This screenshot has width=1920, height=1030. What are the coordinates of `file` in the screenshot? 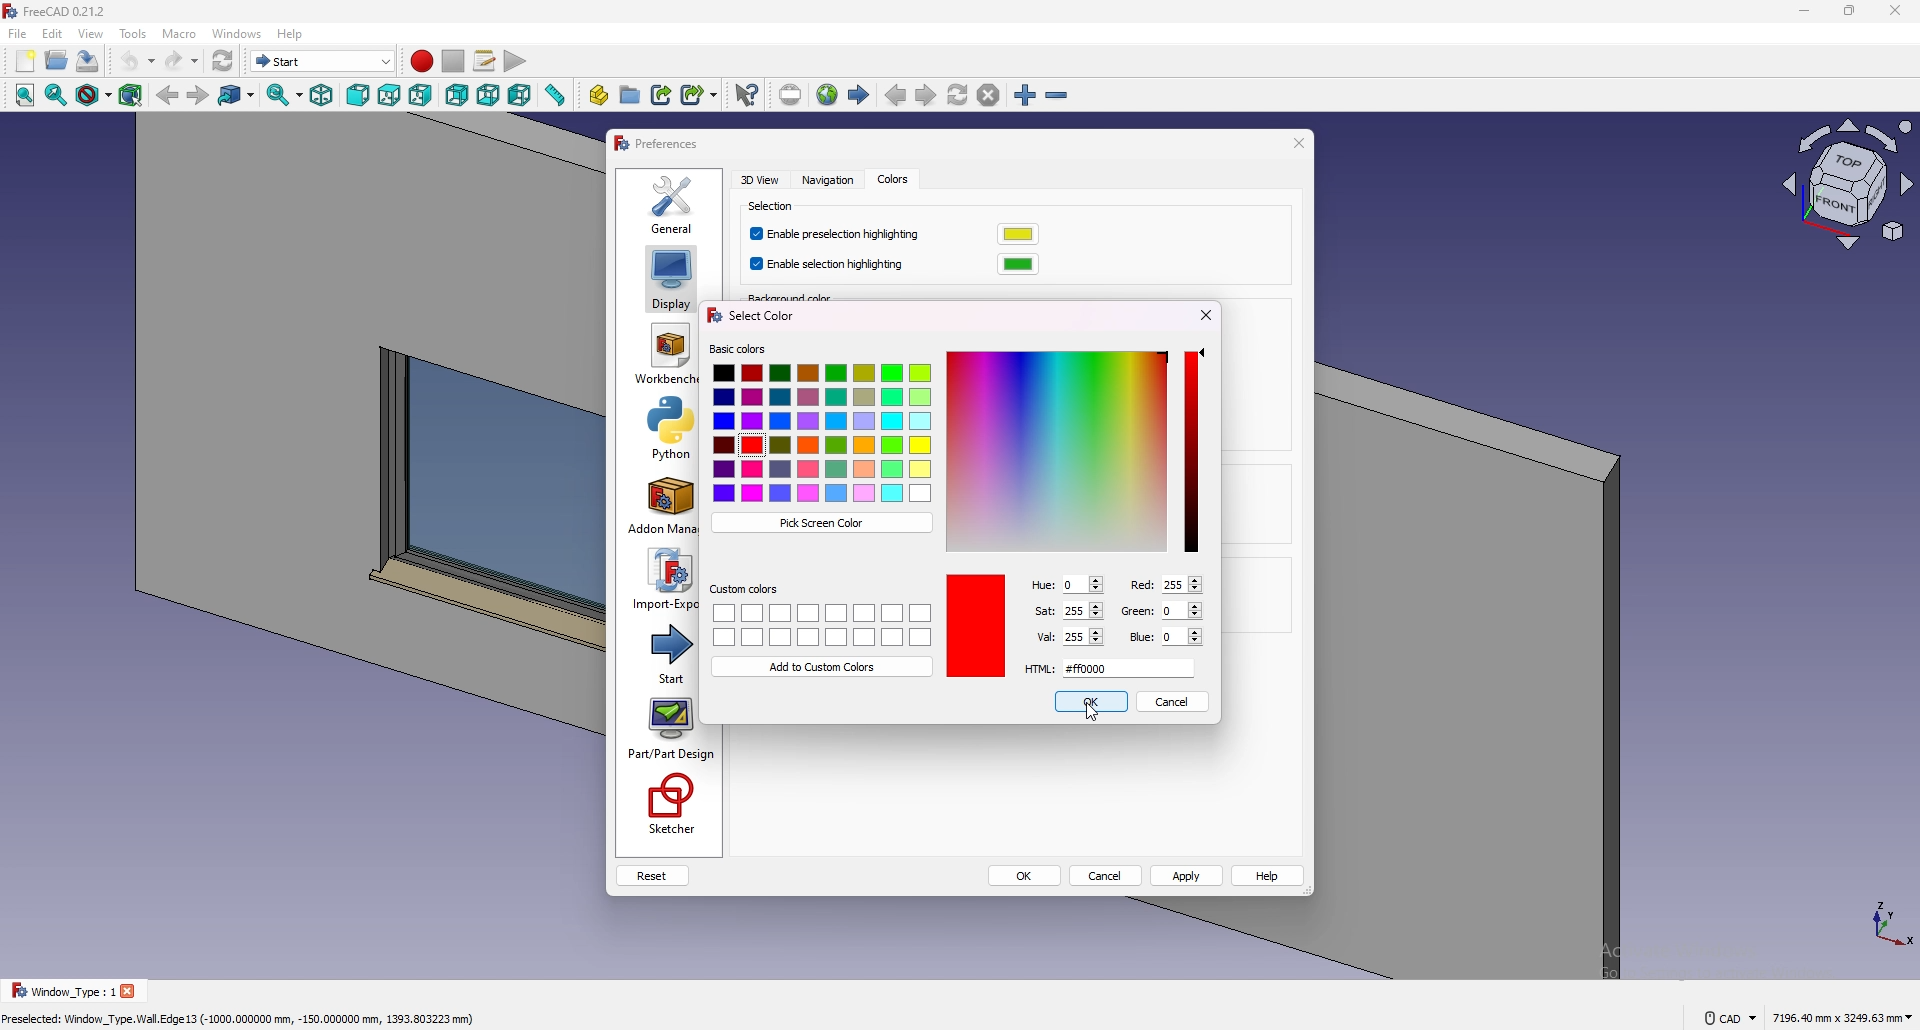 It's located at (18, 34).